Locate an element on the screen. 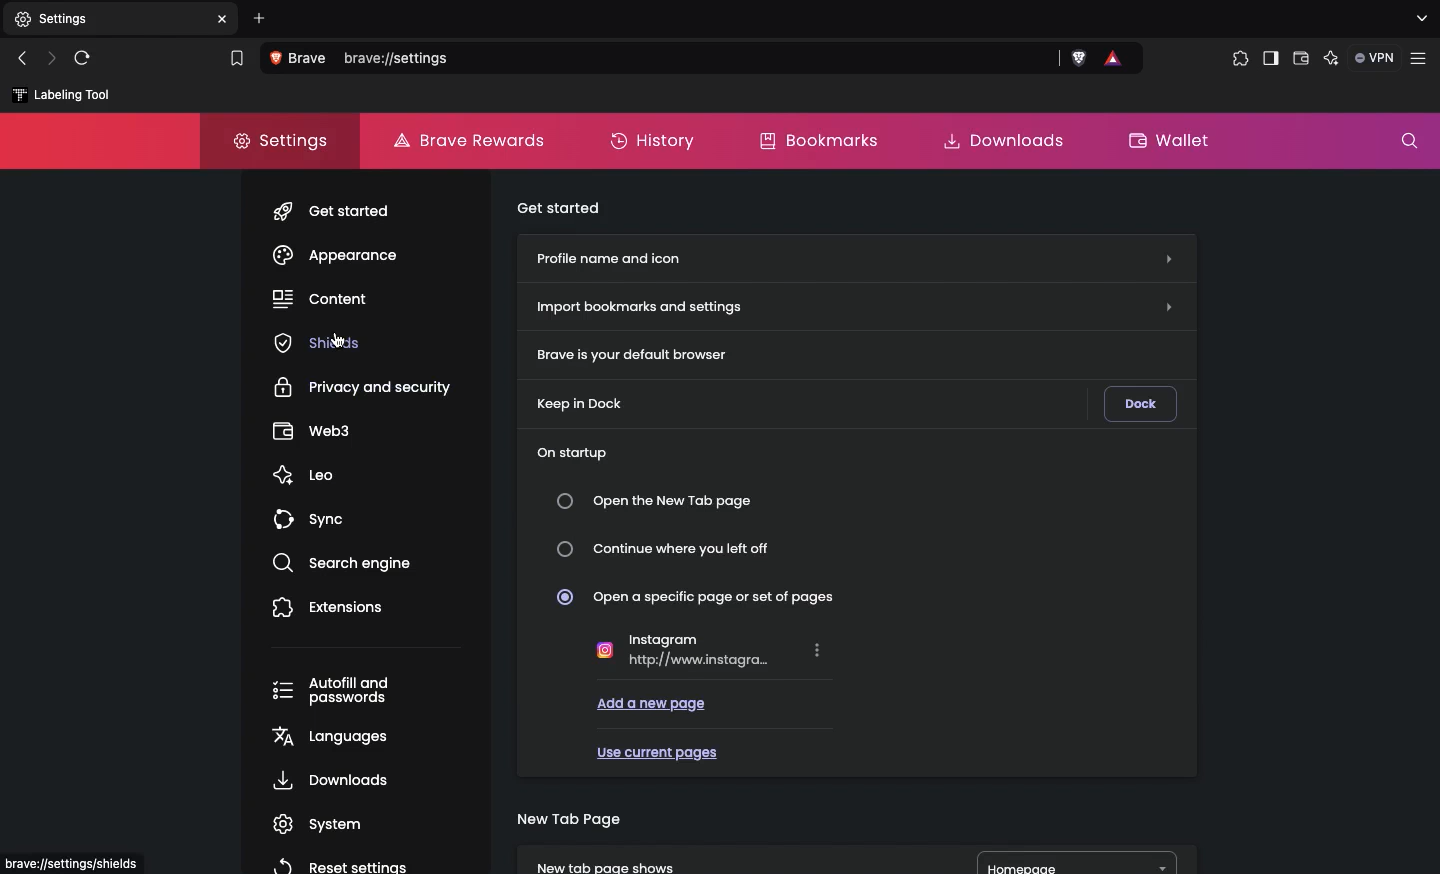 This screenshot has width=1440, height=874. close tab is located at coordinates (224, 19).